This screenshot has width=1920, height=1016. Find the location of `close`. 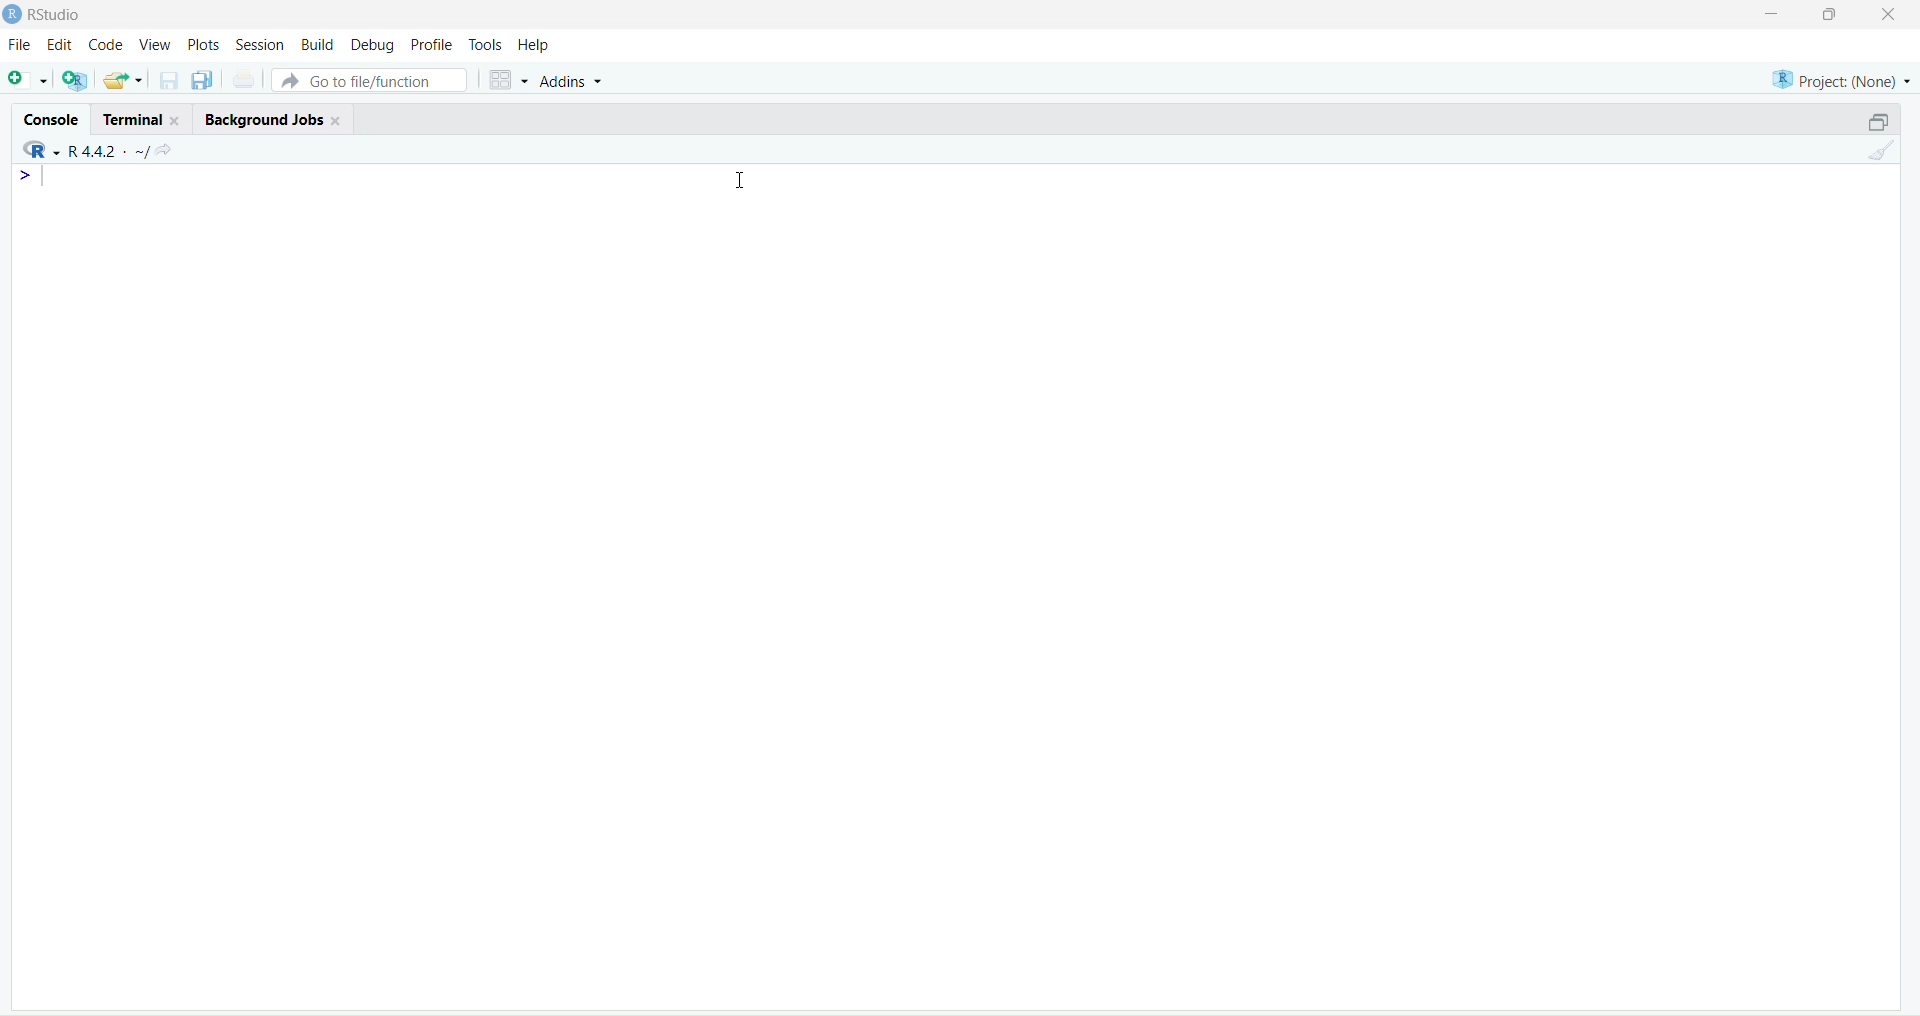

close is located at coordinates (1890, 14).